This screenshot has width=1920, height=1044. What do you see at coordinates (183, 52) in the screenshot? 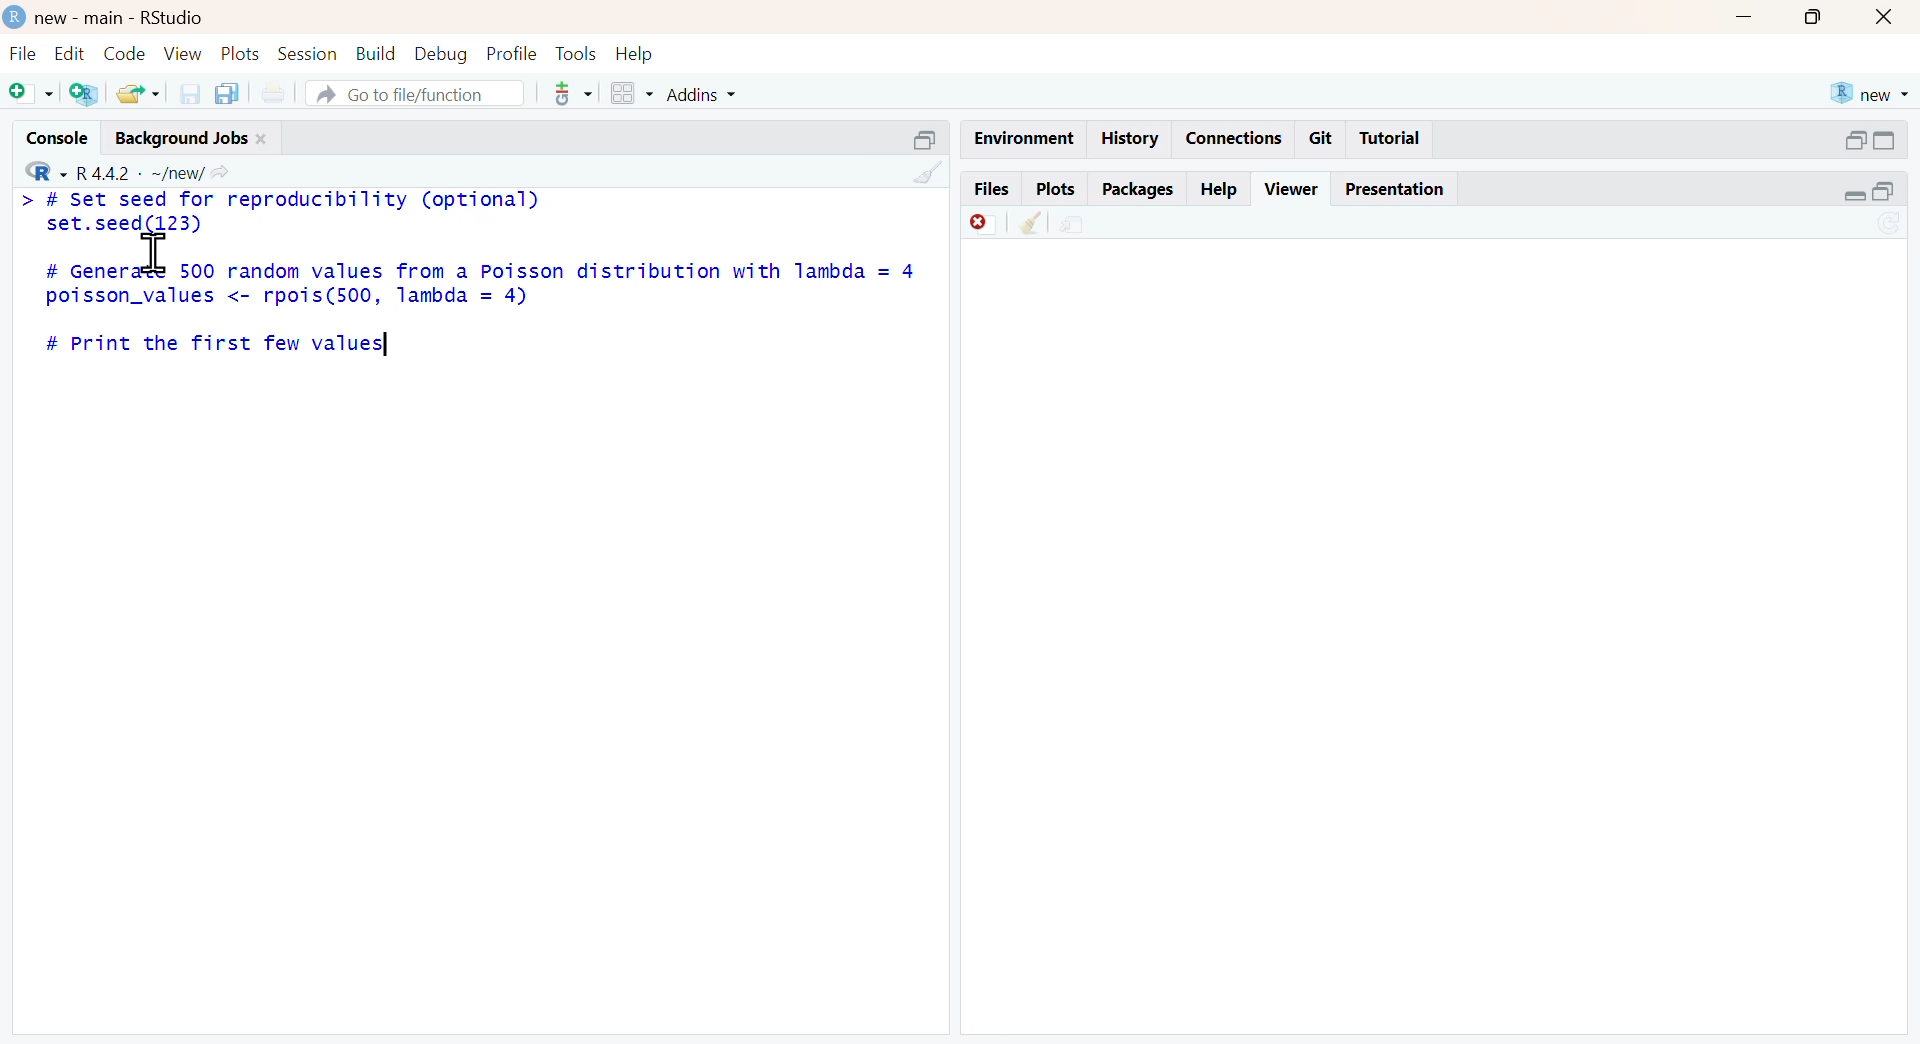
I see `view` at bounding box center [183, 52].